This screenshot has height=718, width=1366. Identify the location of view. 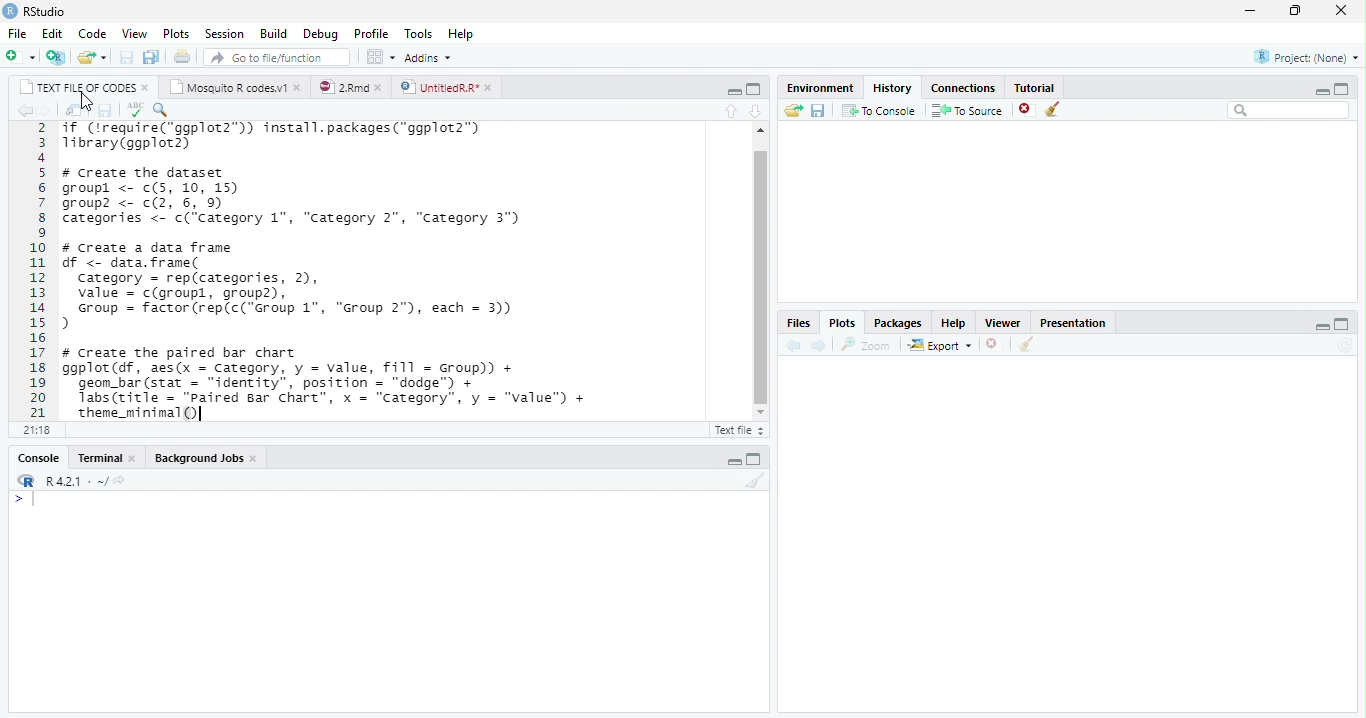
(131, 32).